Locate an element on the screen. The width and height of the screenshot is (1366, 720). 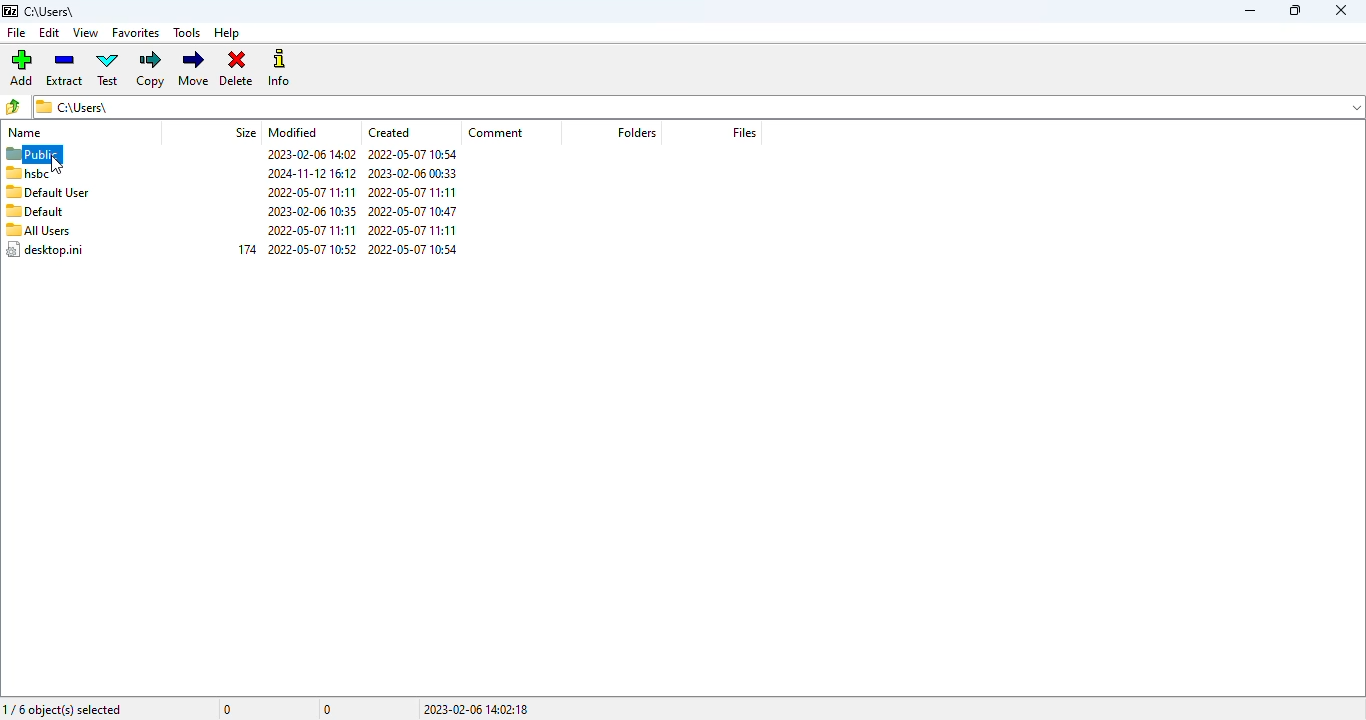
2022-05-07 11:11 is located at coordinates (412, 192).